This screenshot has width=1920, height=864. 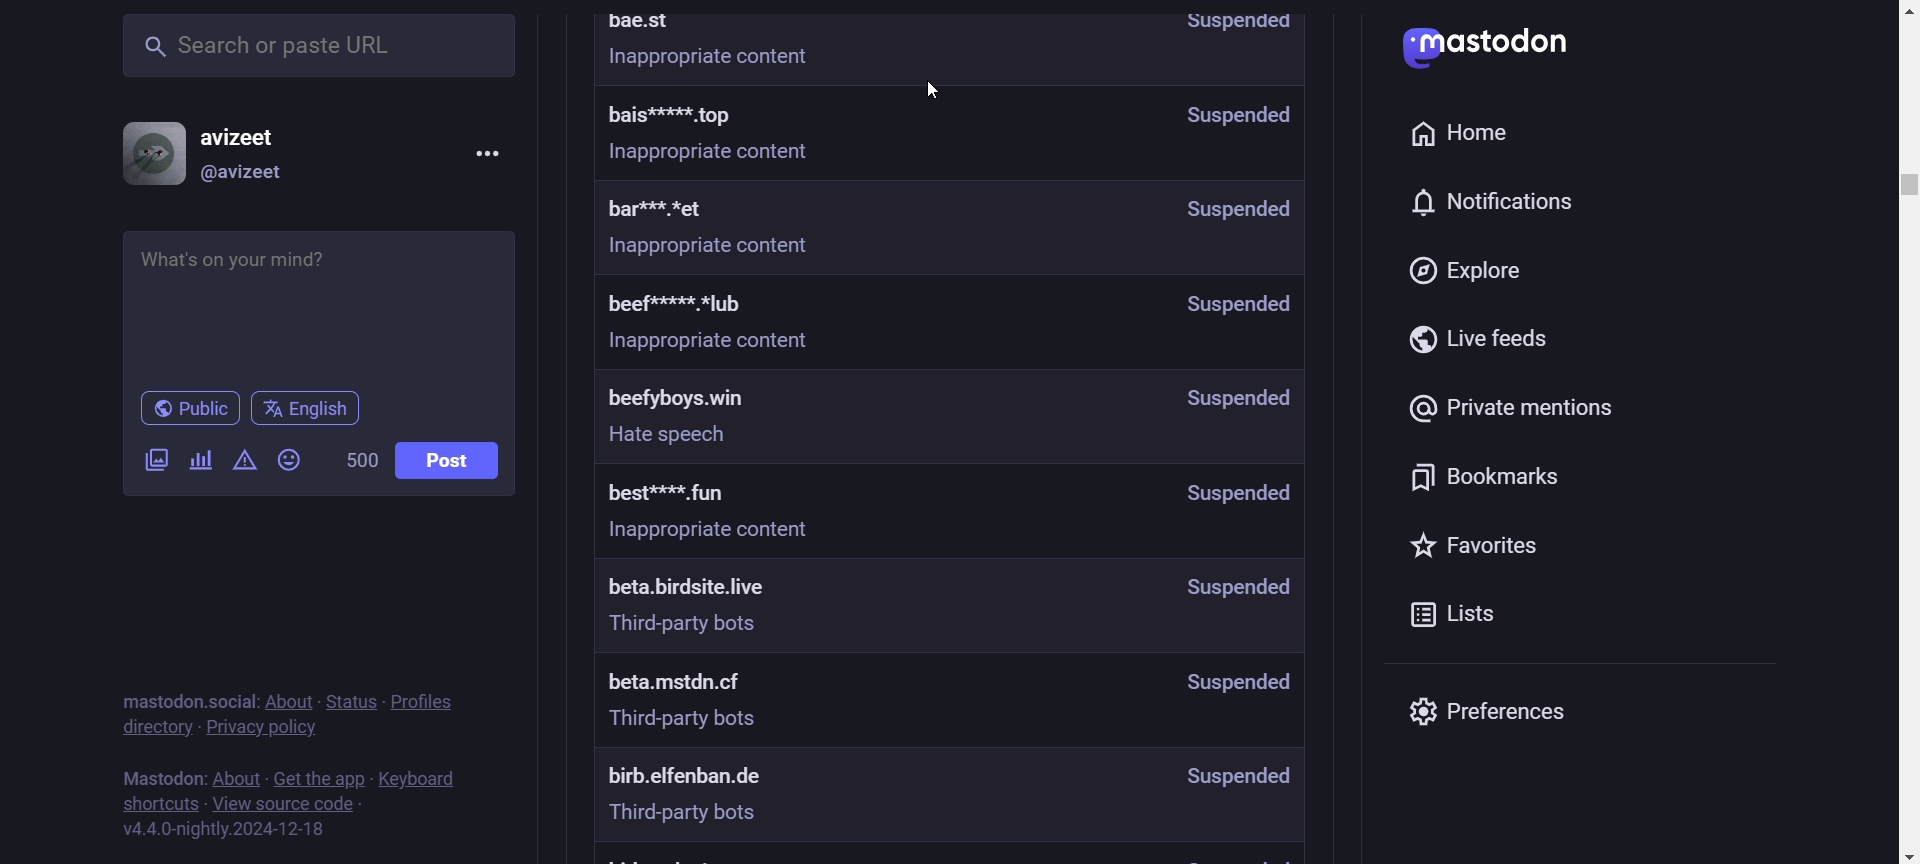 What do you see at coordinates (951, 226) in the screenshot?
I see `moderated server's information` at bounding box center [951, 226].